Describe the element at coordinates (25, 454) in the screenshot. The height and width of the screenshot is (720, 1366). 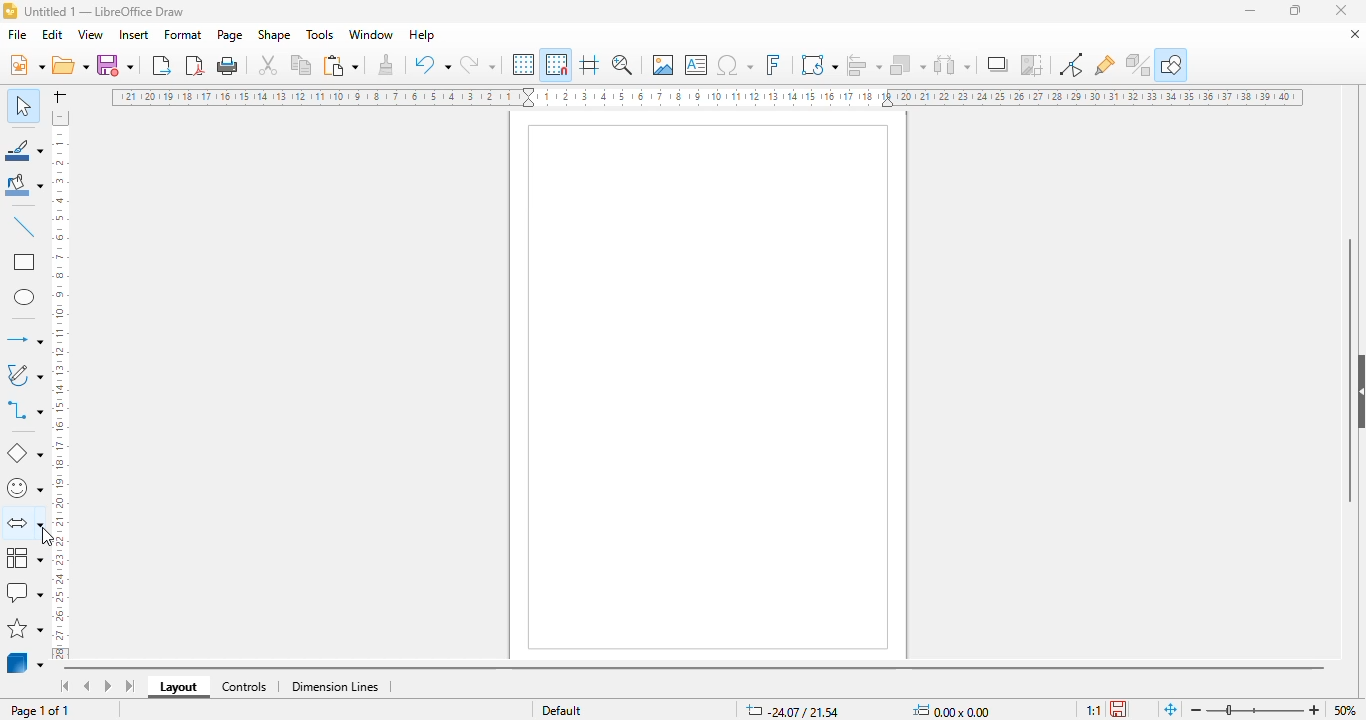
I see `basic shapes` at that location.